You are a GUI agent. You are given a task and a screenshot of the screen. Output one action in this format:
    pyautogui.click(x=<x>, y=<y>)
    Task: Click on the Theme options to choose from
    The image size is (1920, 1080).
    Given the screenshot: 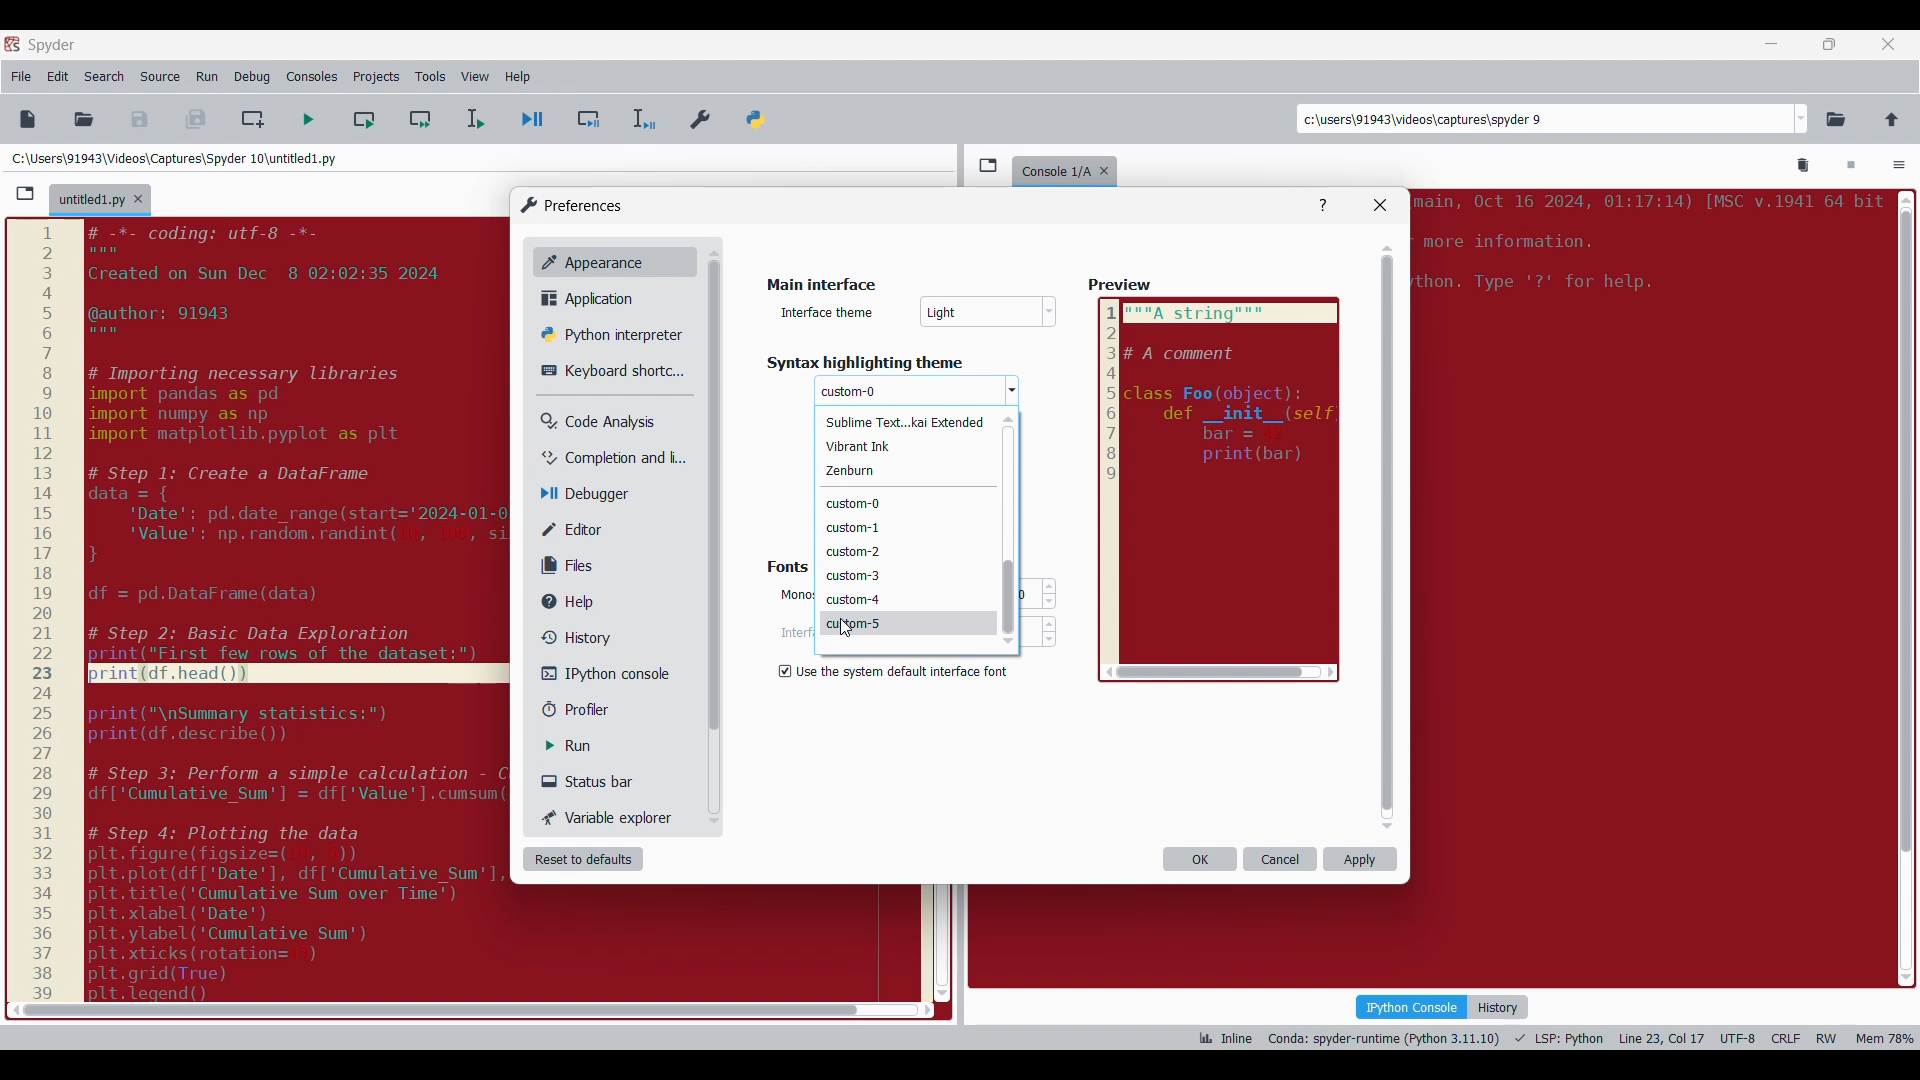 What is the action you would take?
    pyautogui.click(x=908, y=510)
    